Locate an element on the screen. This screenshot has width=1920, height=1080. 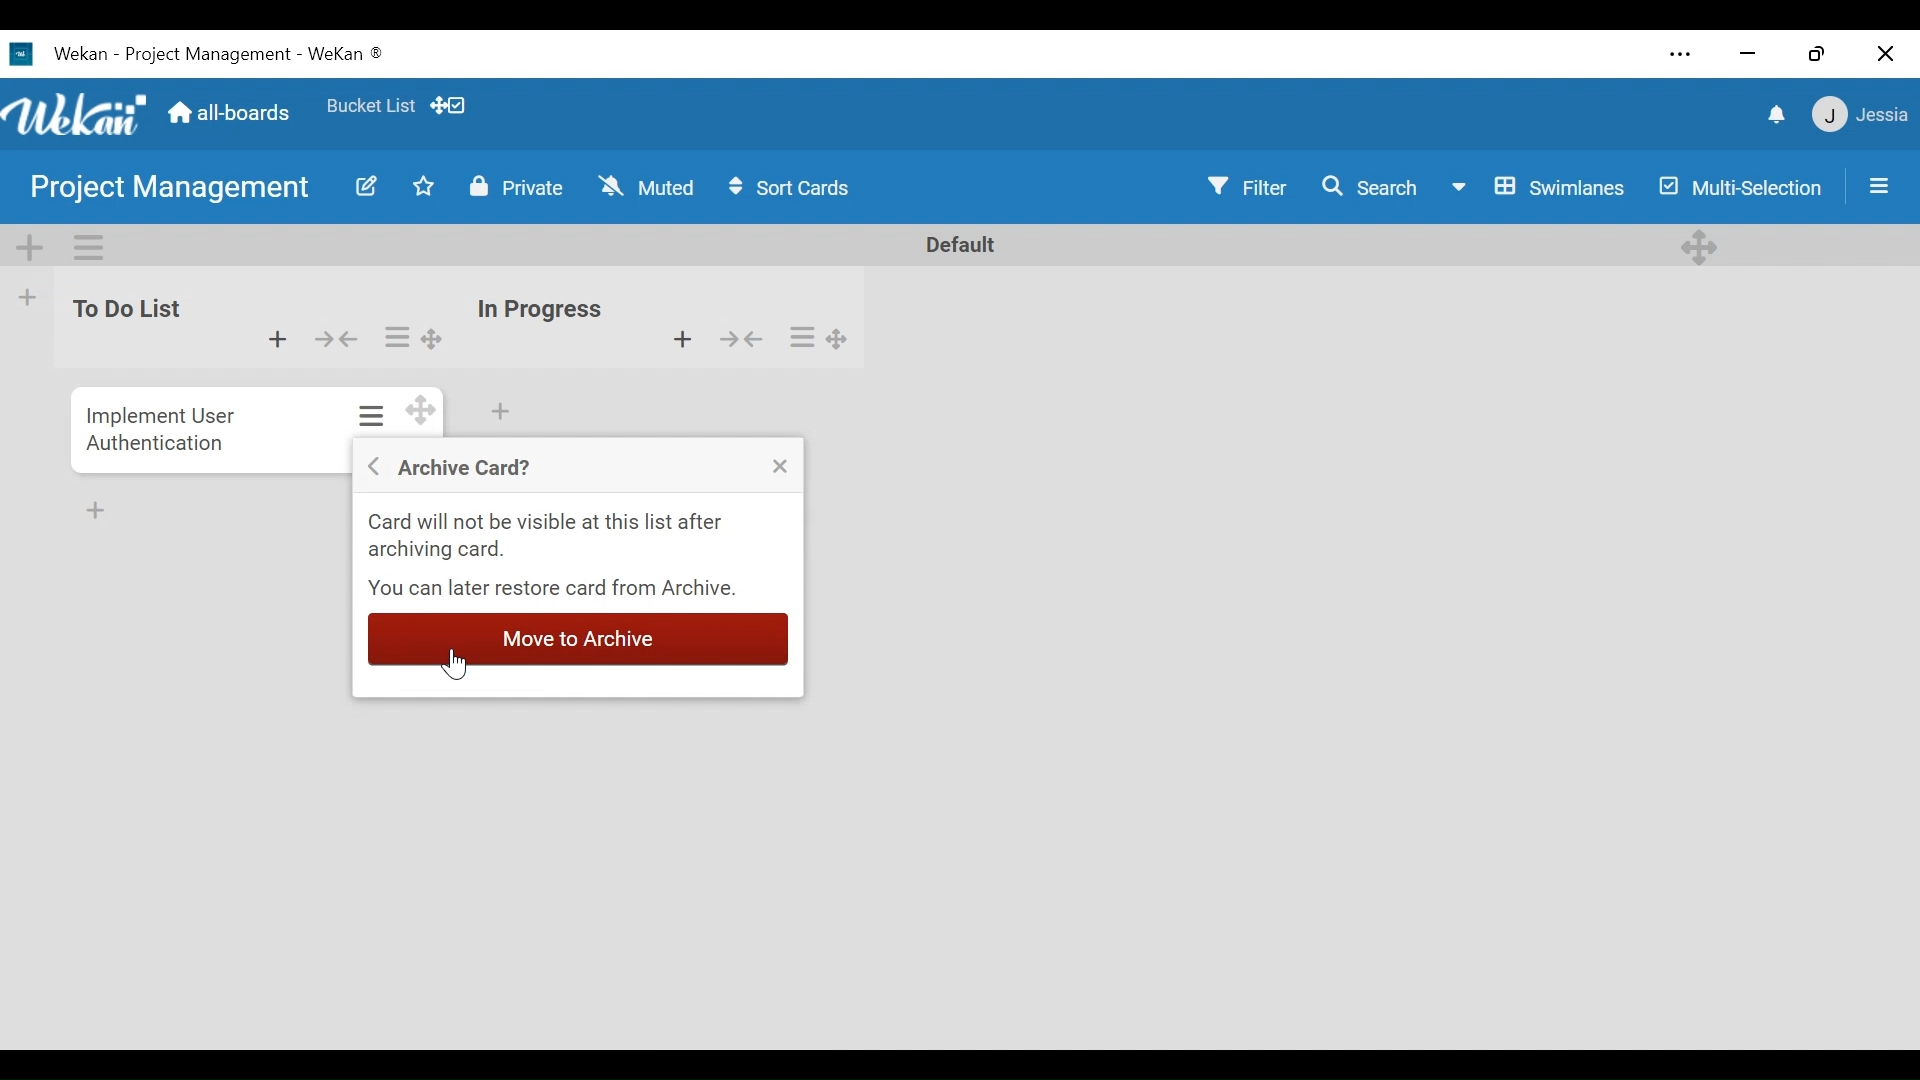
Multi-Selection is located at coordinates (1739, 186).